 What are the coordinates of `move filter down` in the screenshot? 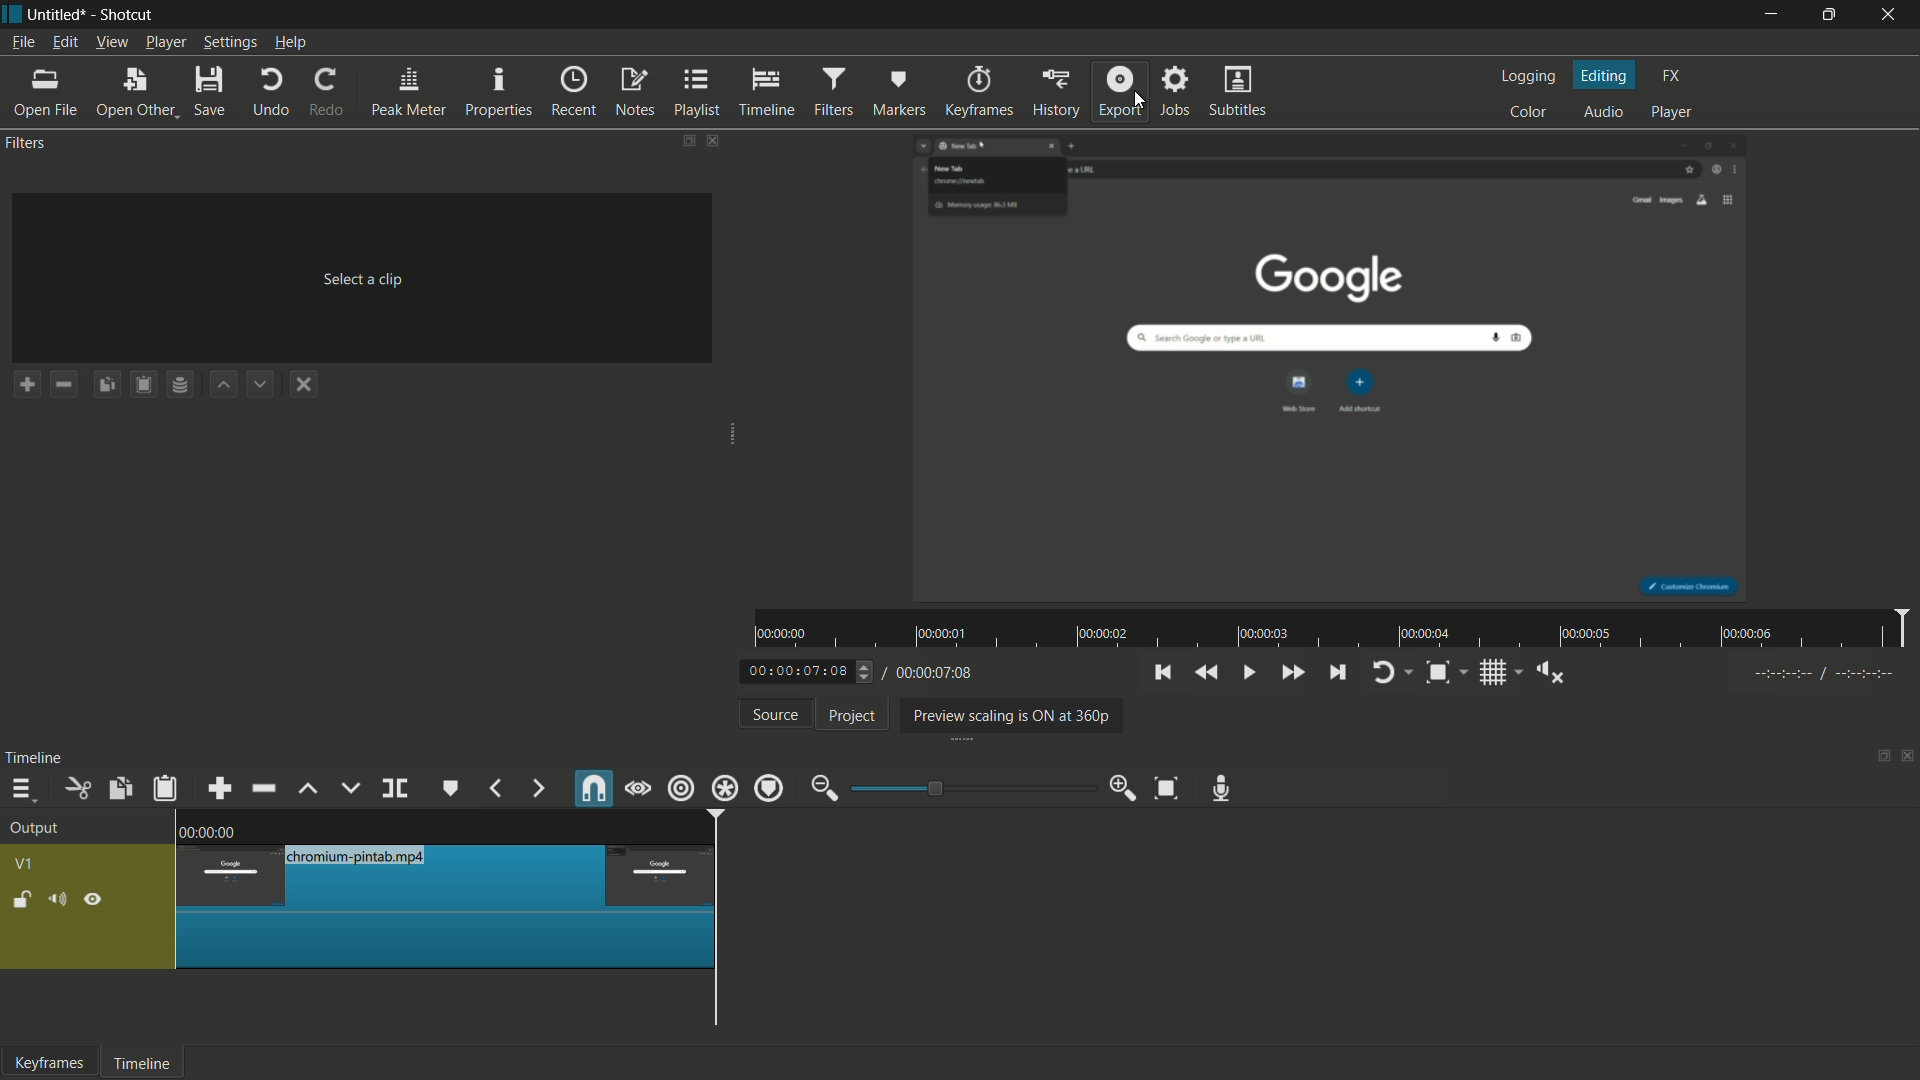 It's located at (259, 384).